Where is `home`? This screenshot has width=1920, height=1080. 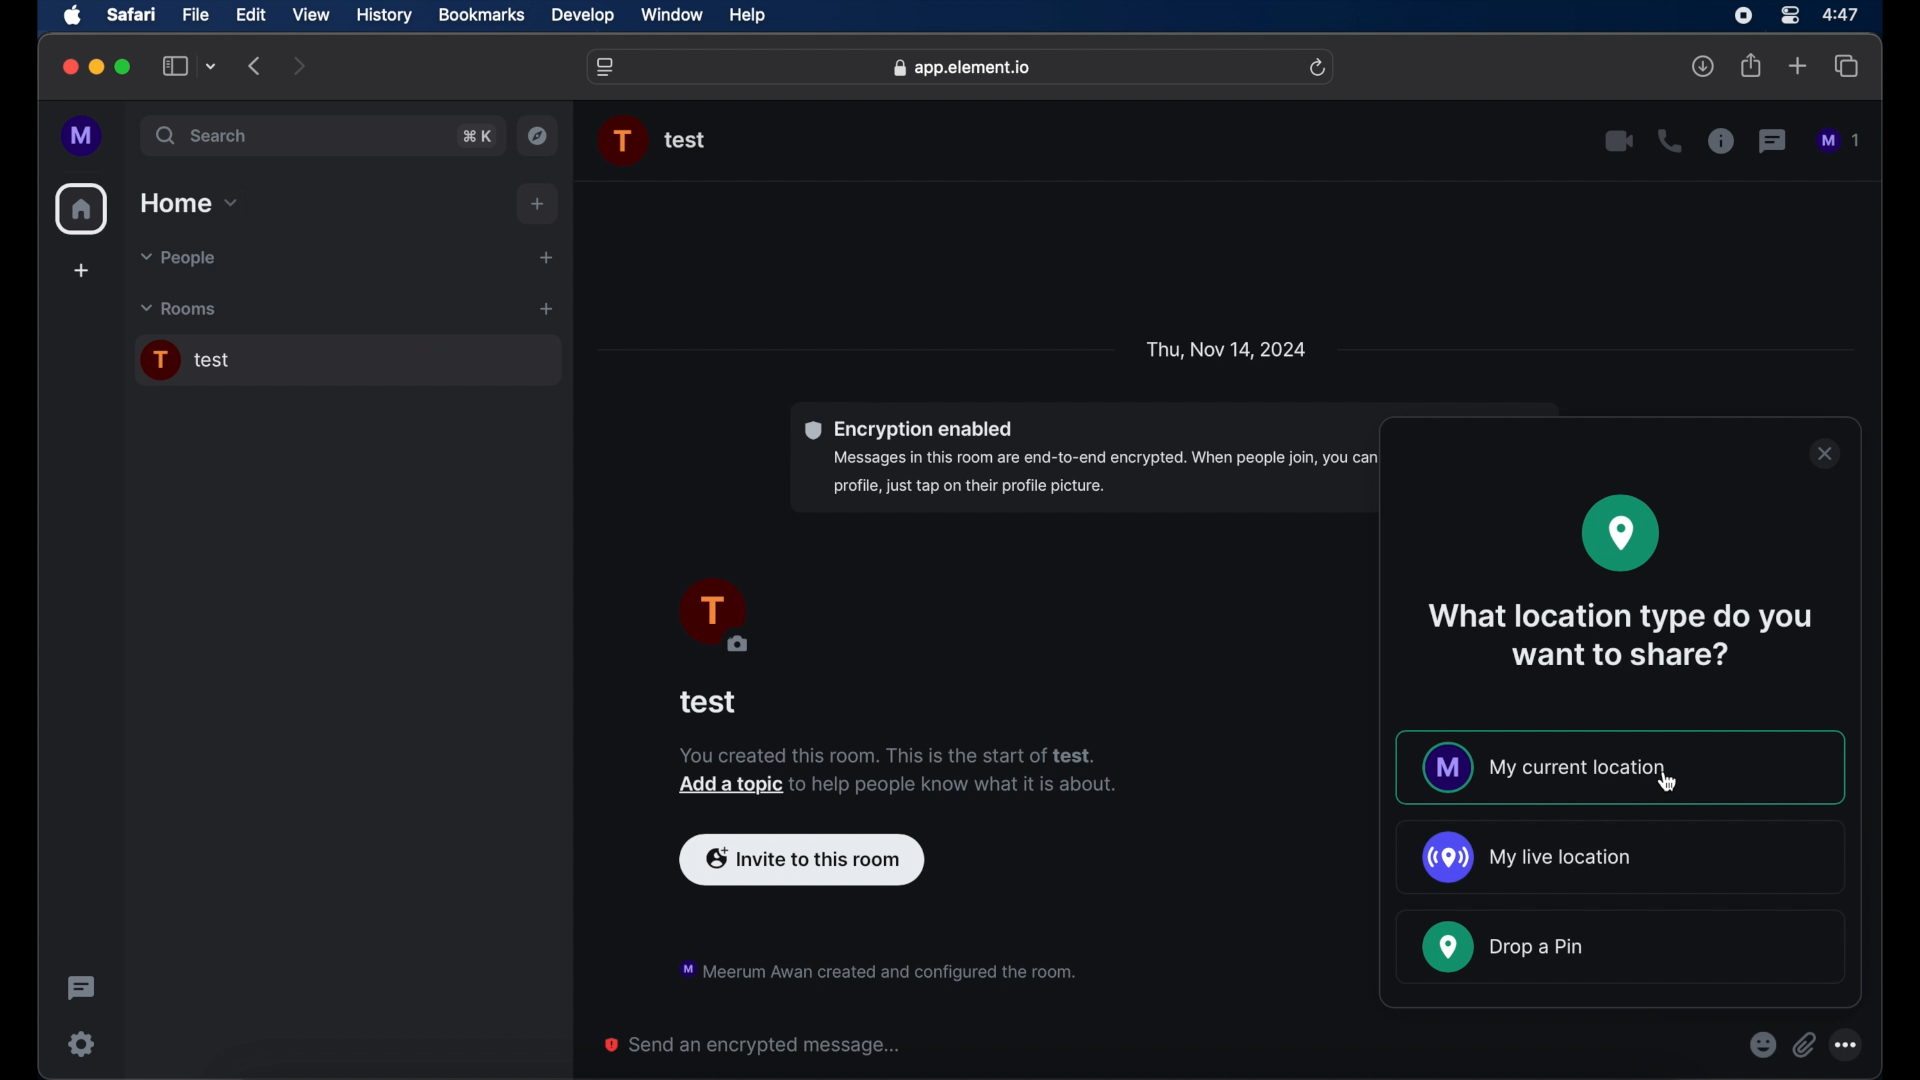 home is located at coordinates (82, 209).